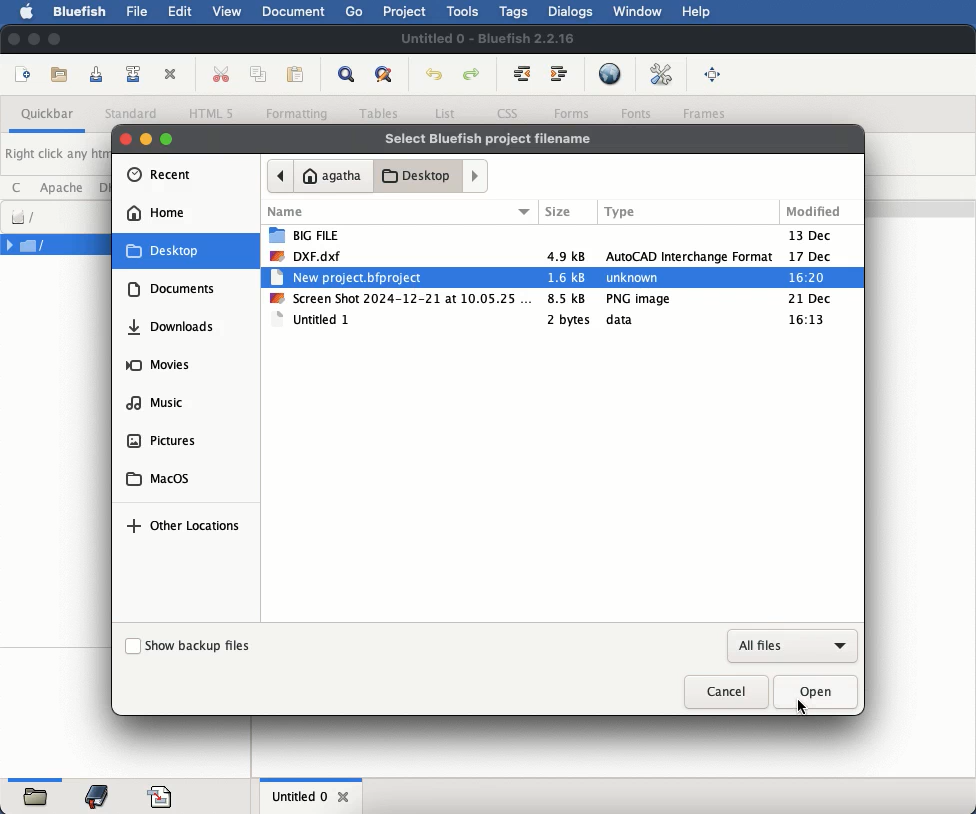  I want to click on screenshot, so click(401, 298).